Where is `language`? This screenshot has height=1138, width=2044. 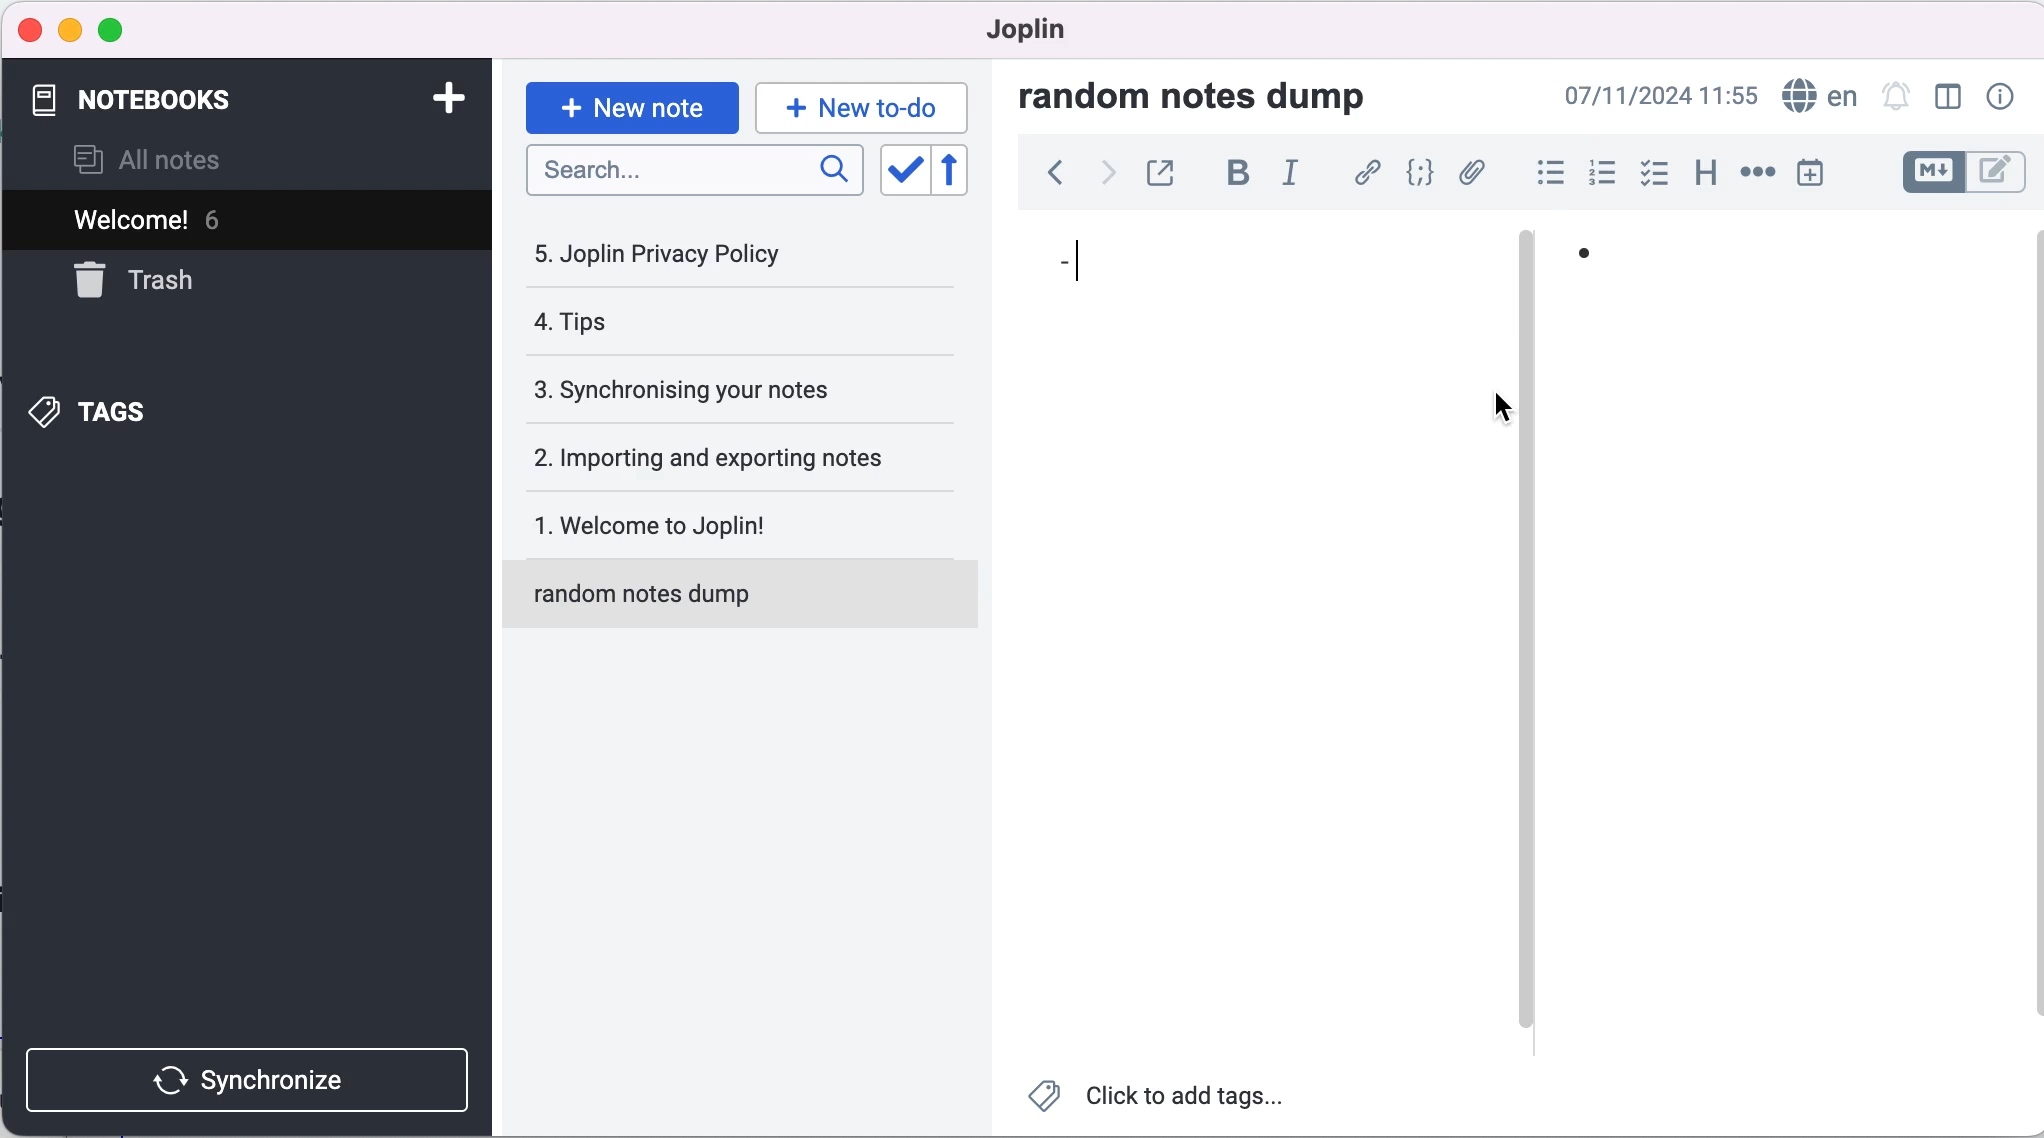
language is located at coordinates (1819, 94).